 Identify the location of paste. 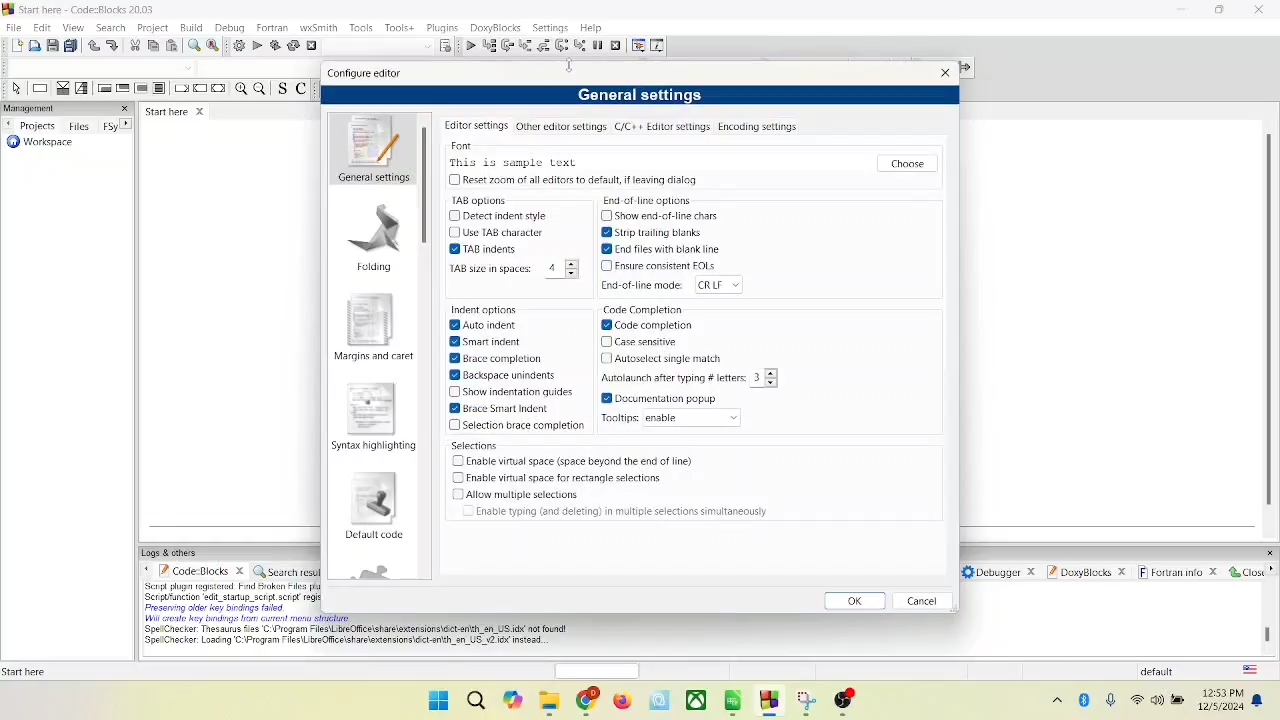
(171, 44).